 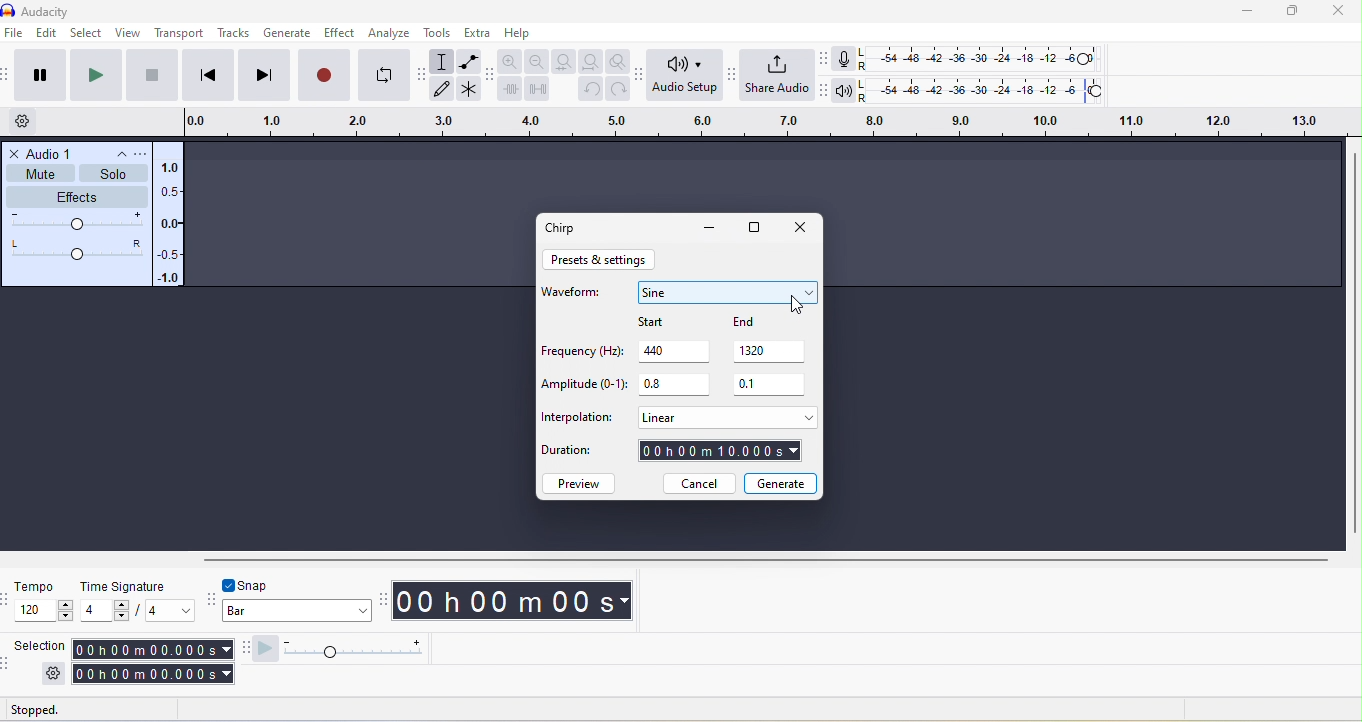 I want to click on play, so click(x=98, y=76).